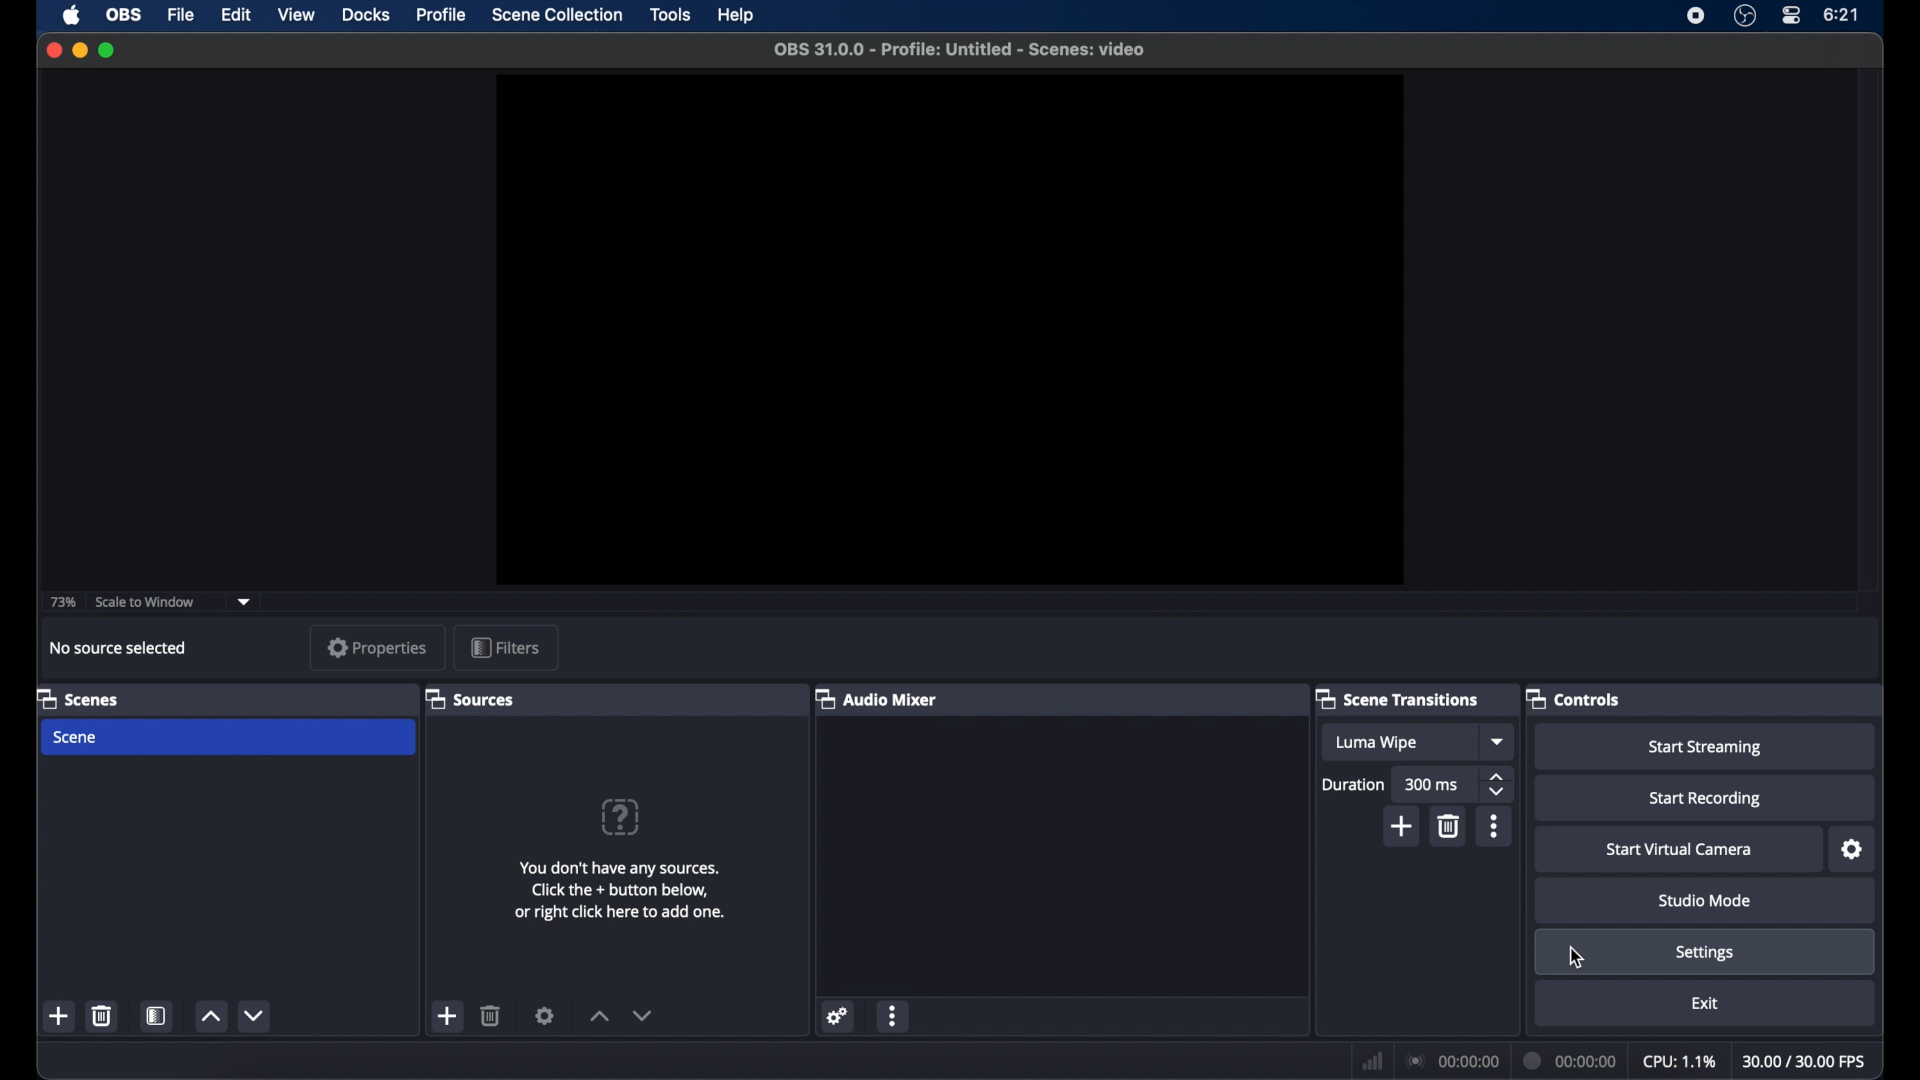  What do you see at coordinates (1574, 698) in the screenshot?
I see `controls` at bounding box center [1574, 698].